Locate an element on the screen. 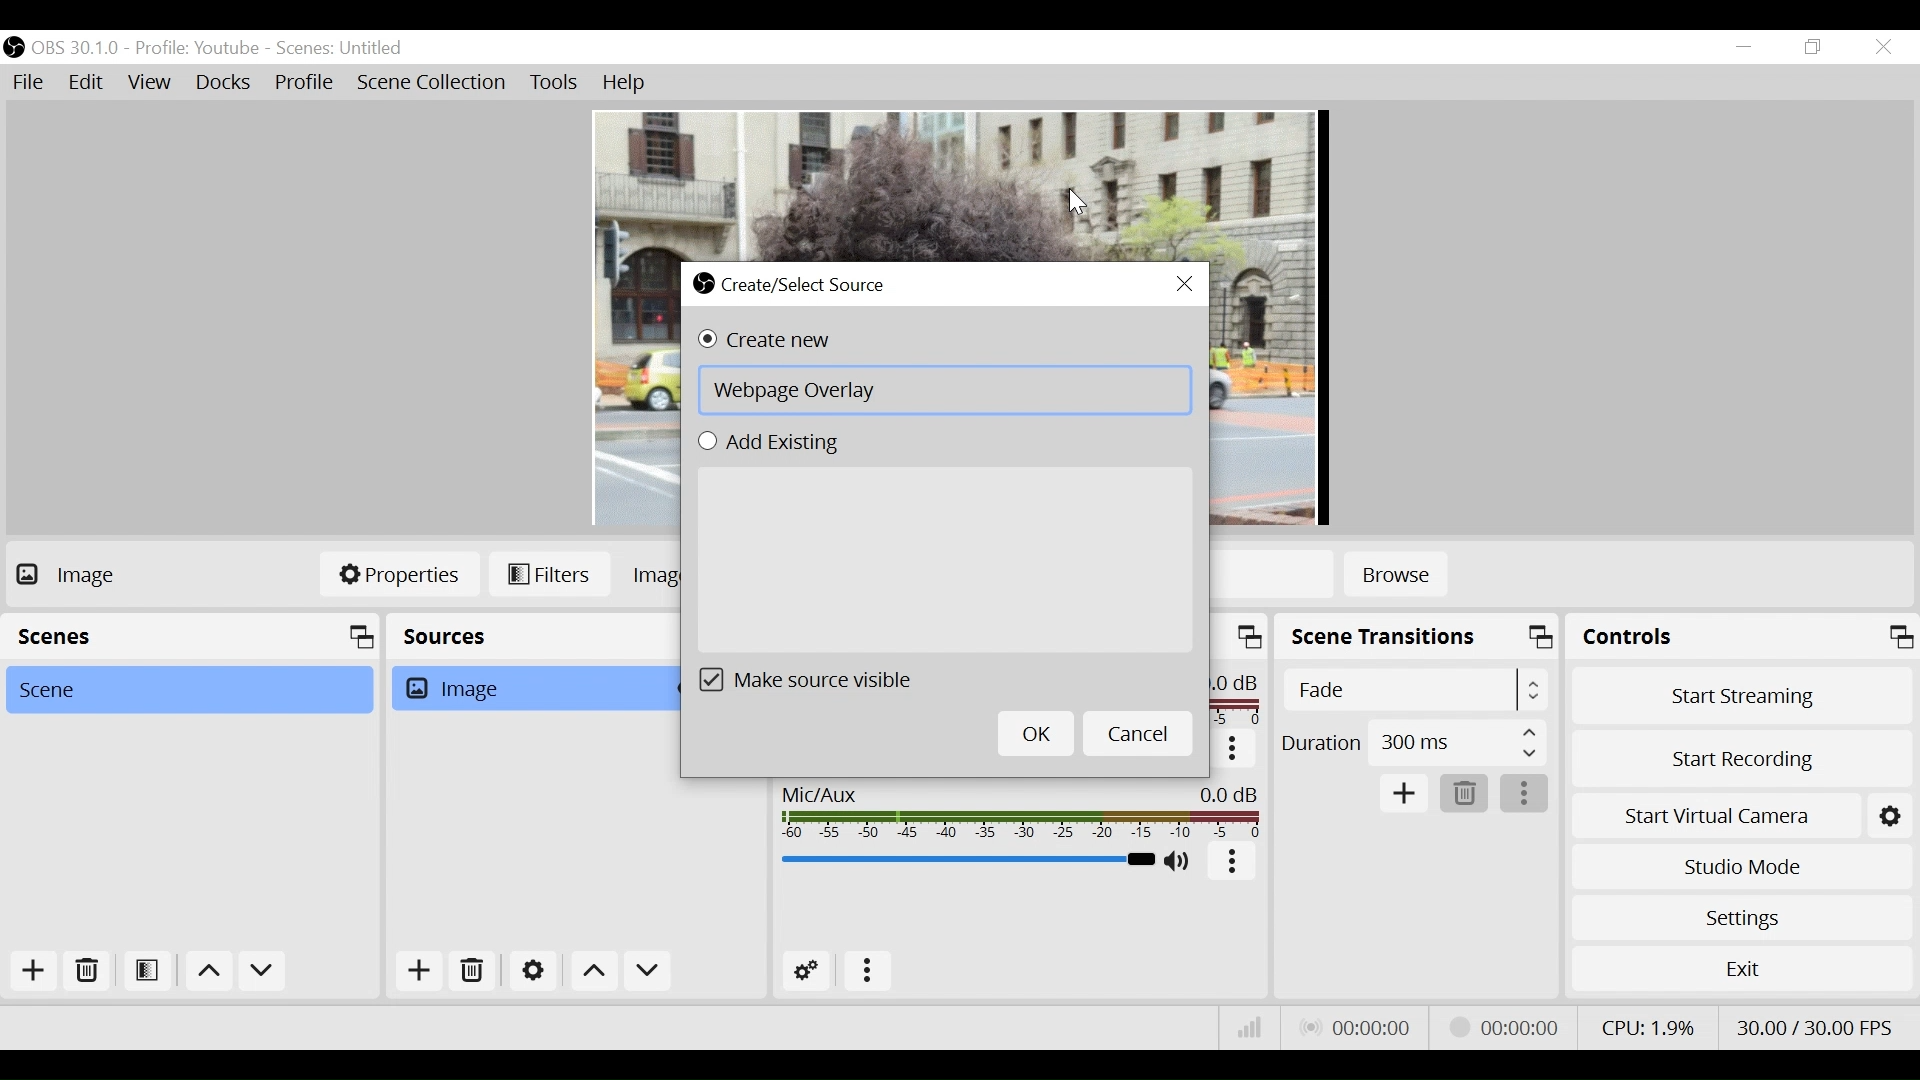  Move Up is located at coordinates (593, 970).